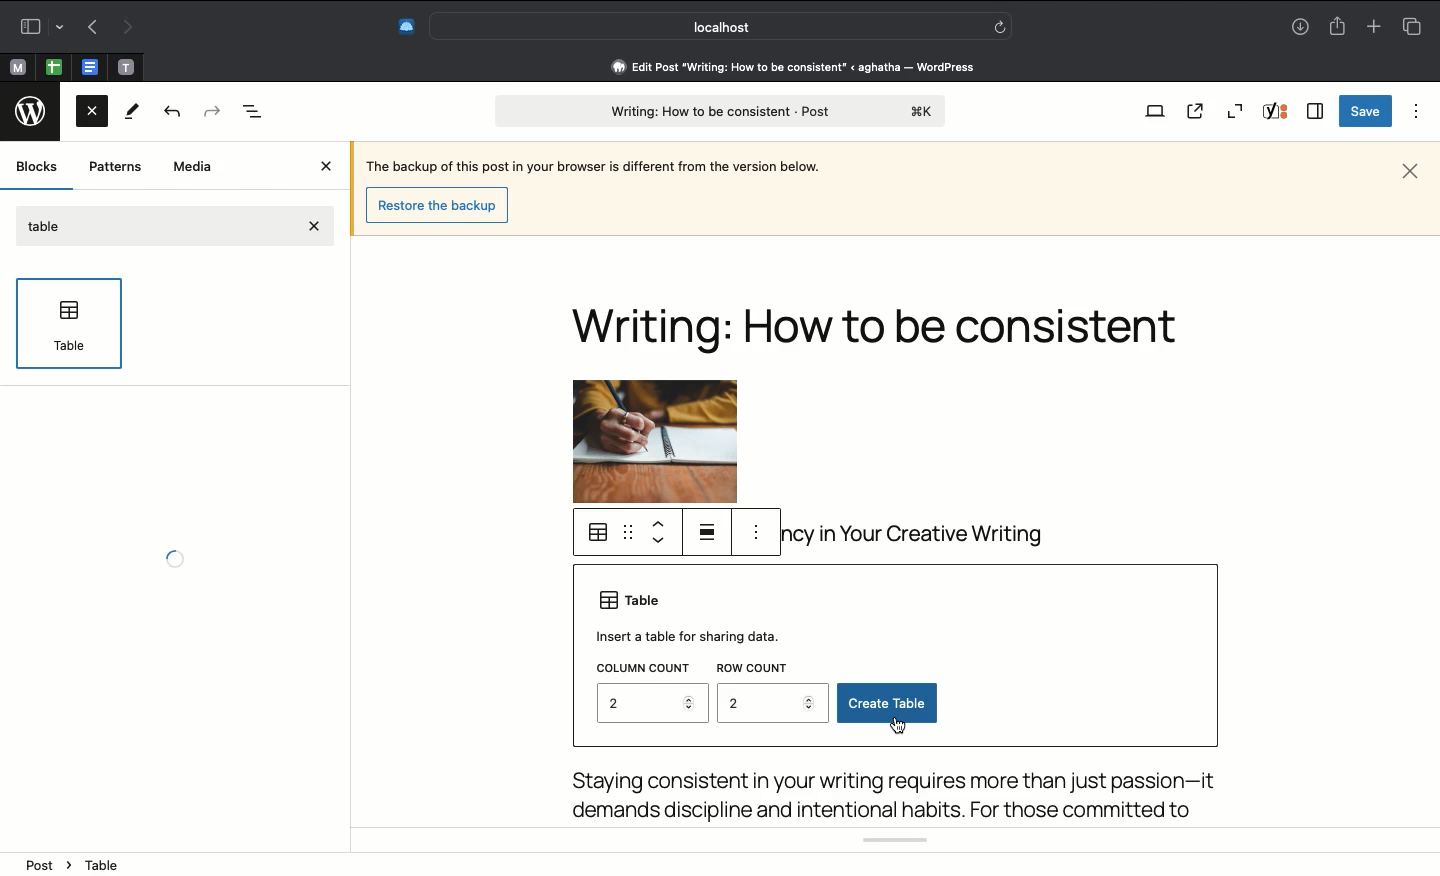  What do you see at coordinates (37, 26) in the screenshot?
I see `Sidebar` at bounding box center [37, 26].